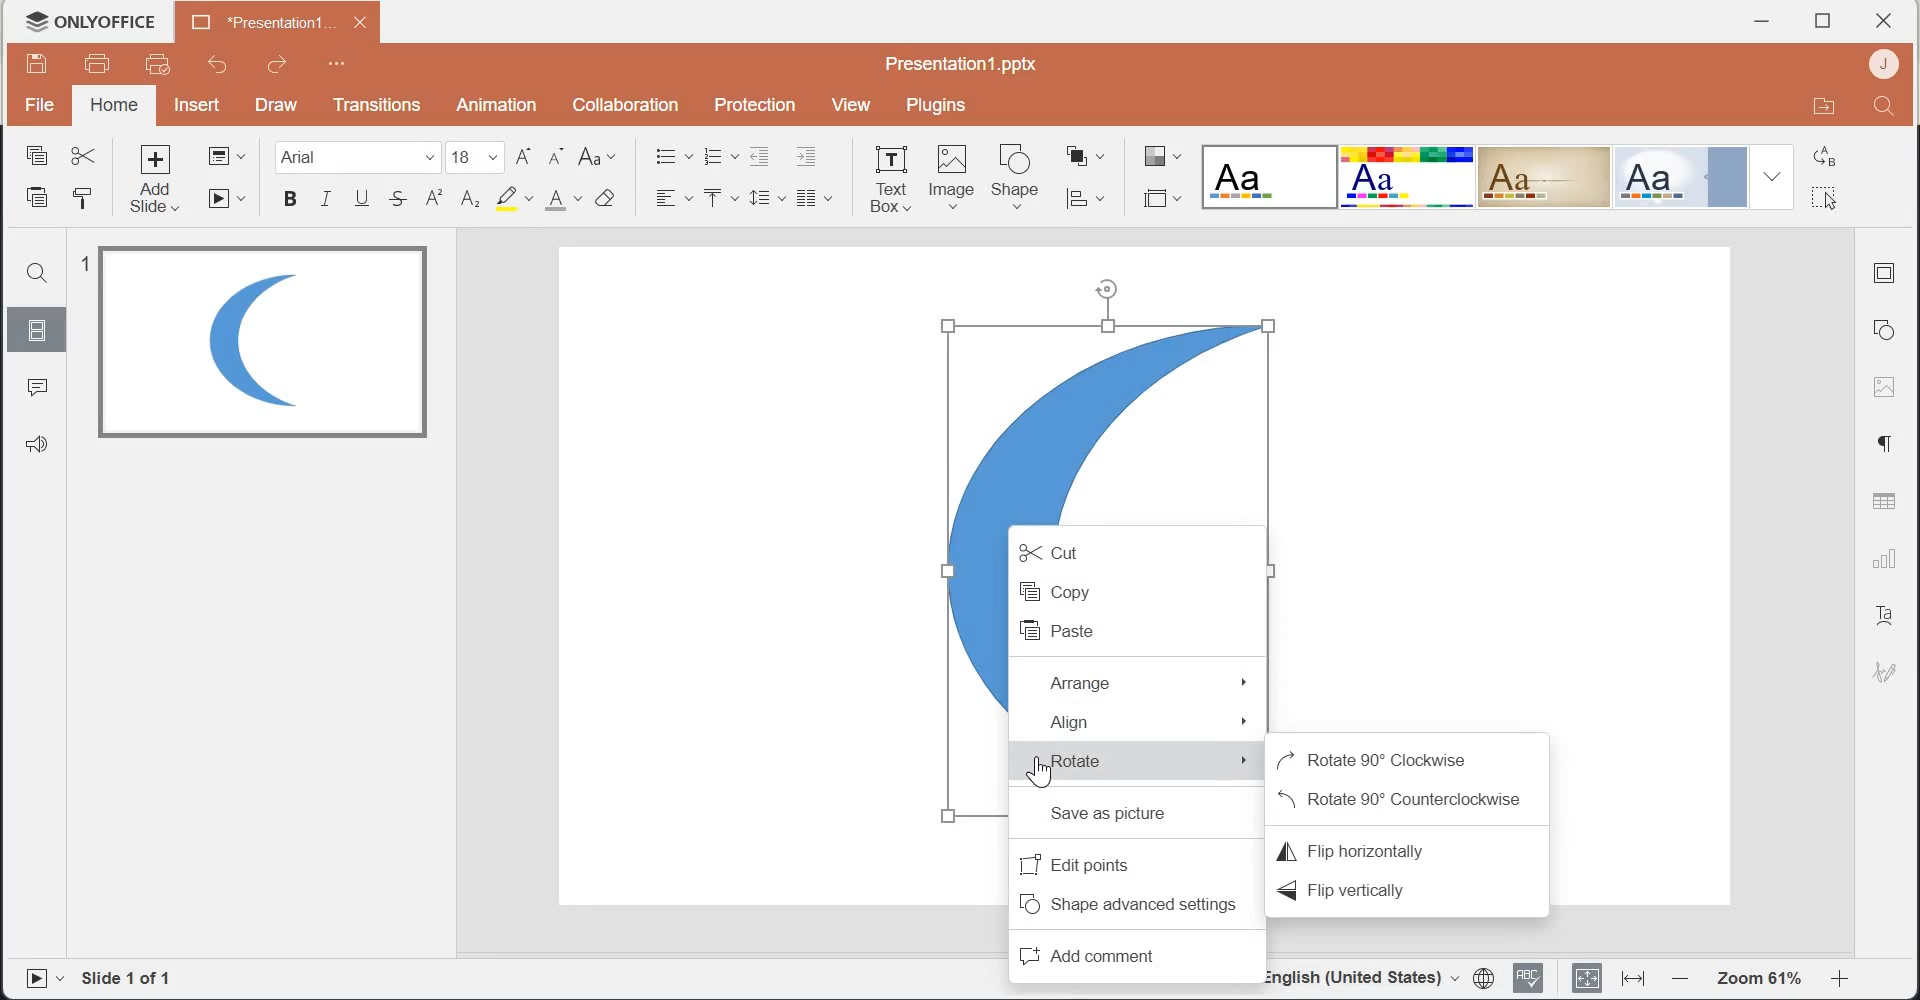 The image size is (1920, 1000). What do you see at coordinates (719, 155) in the screenshot?
I see `Numbering` at bounding box center [719, 155].